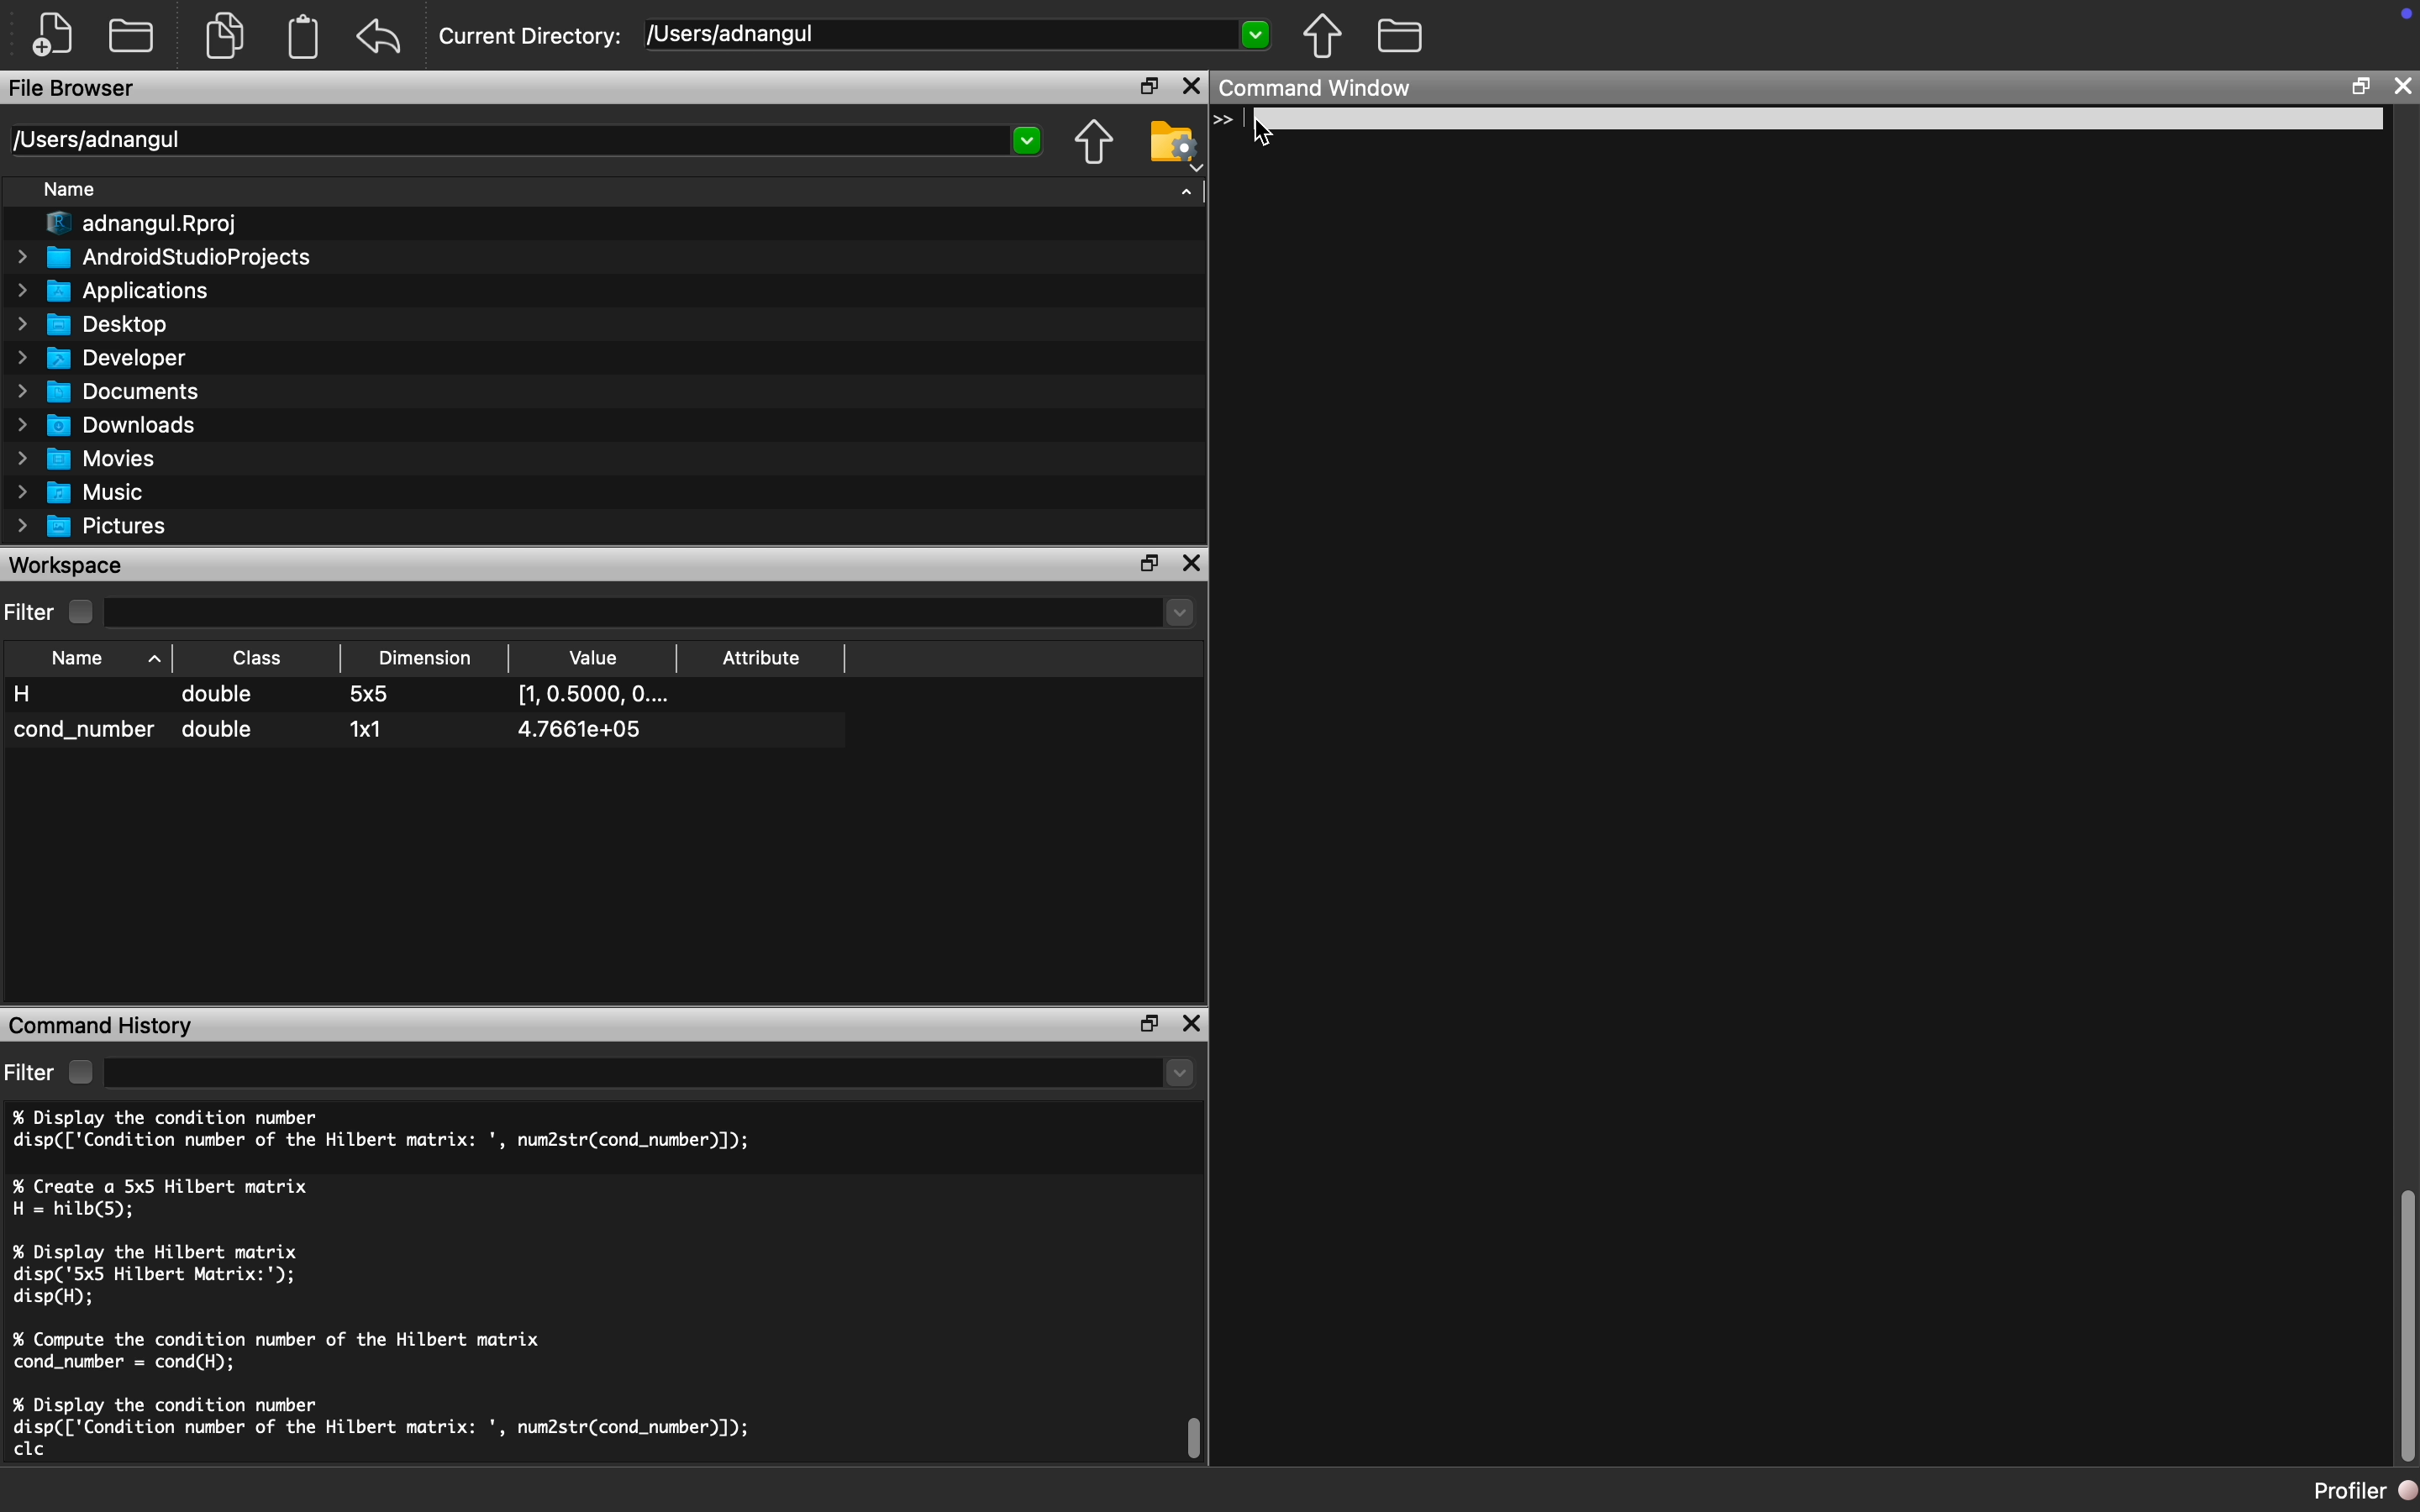 Image resolution: width=2420 pixels, height=1512 pixels. I want to click on Desktop, so click(93, 325).